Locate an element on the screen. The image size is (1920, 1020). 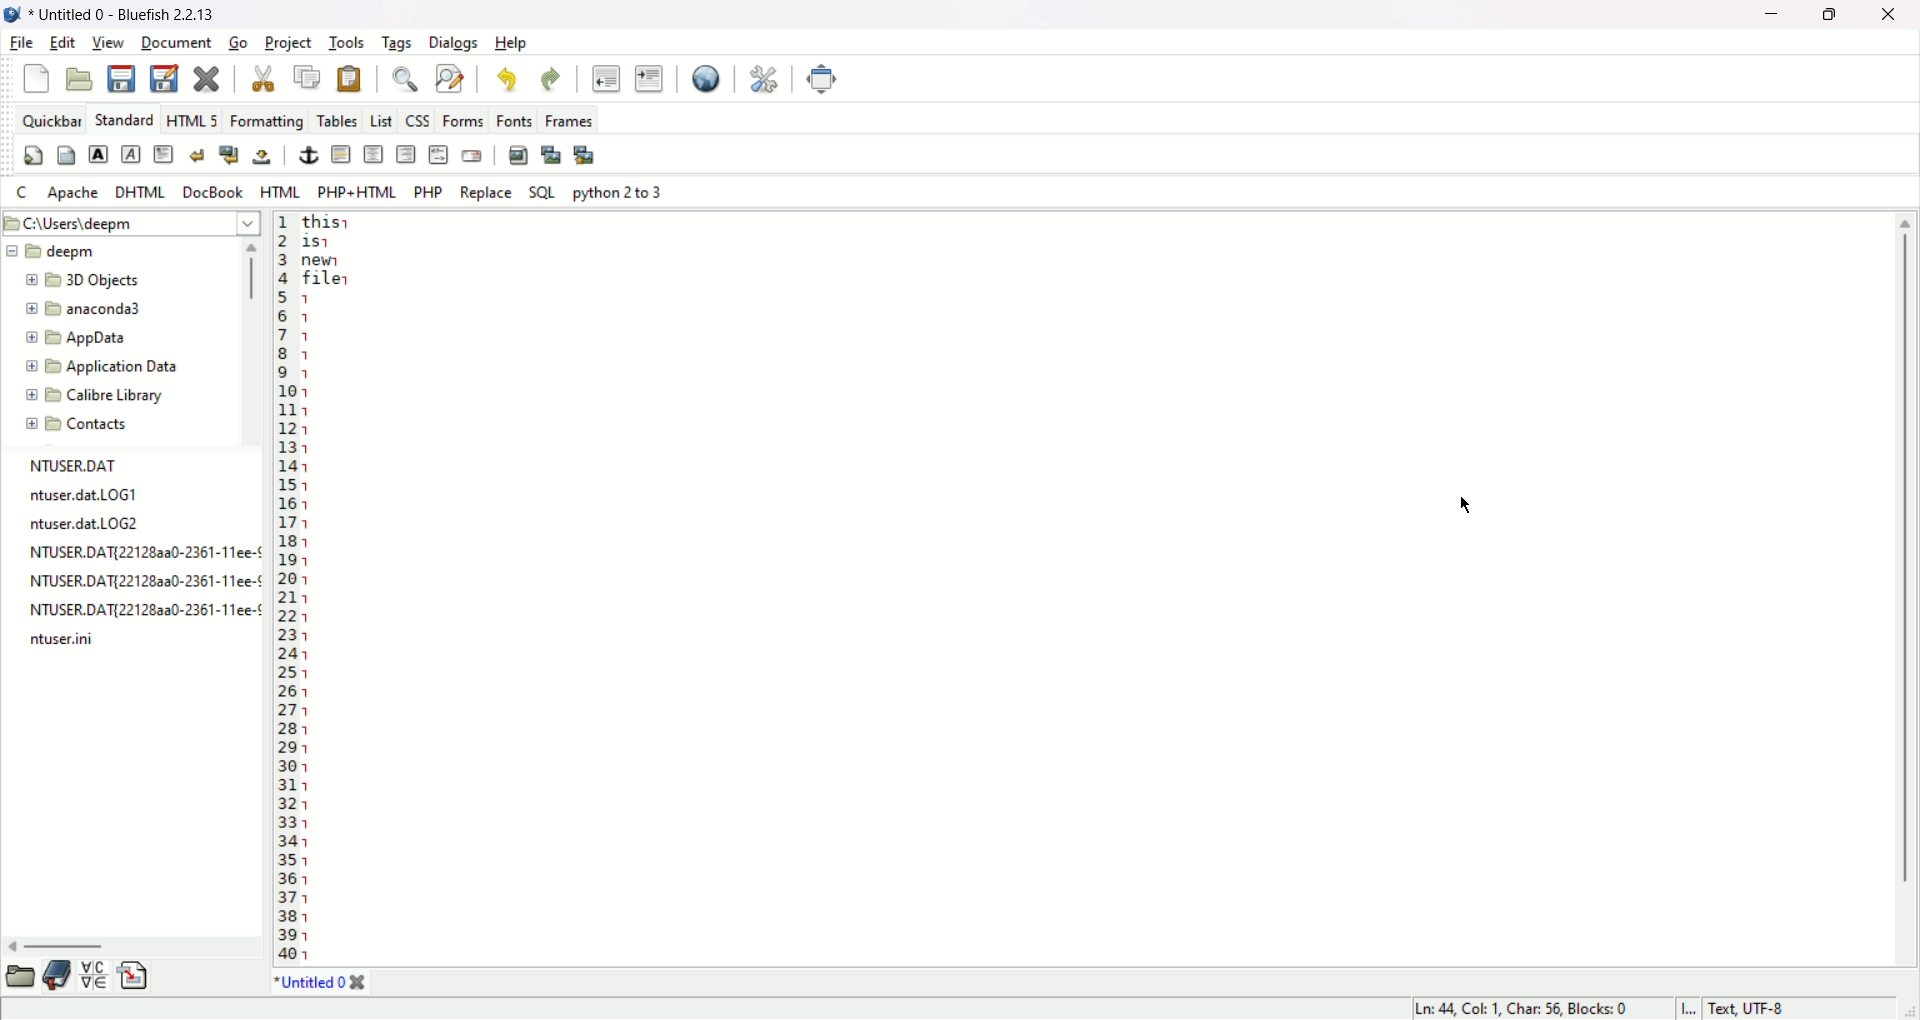
cusor position is located at coordinates (1525, 1009).